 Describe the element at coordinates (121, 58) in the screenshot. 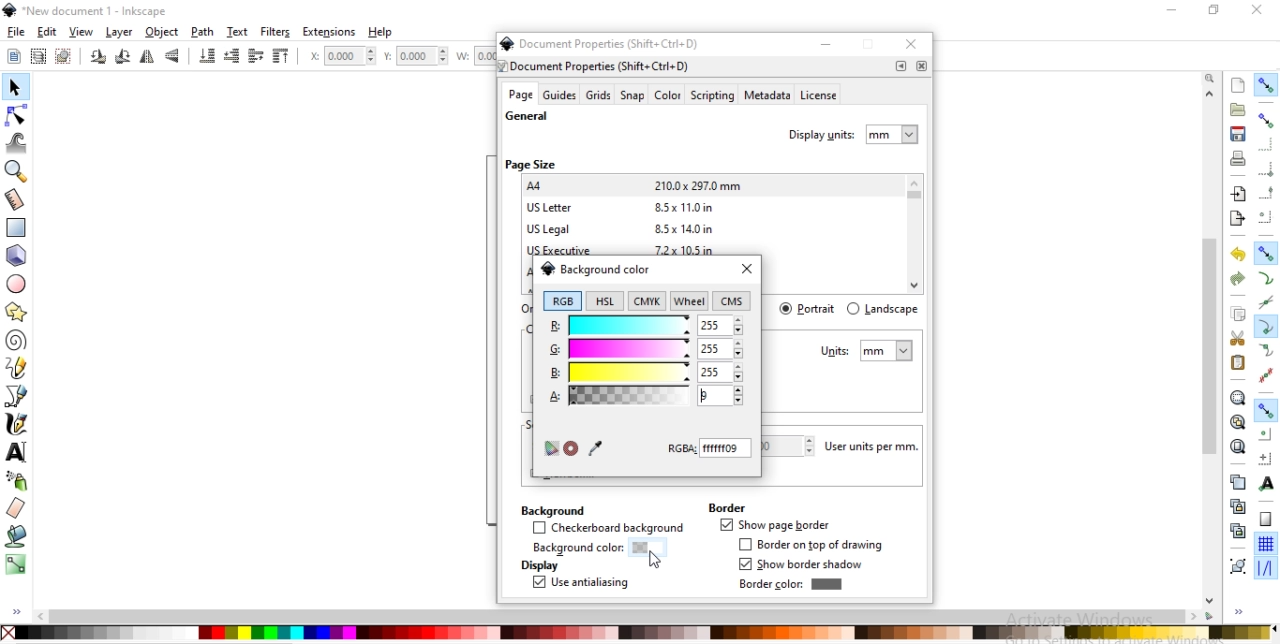

I see `rotate 90 clockwise` at that location.